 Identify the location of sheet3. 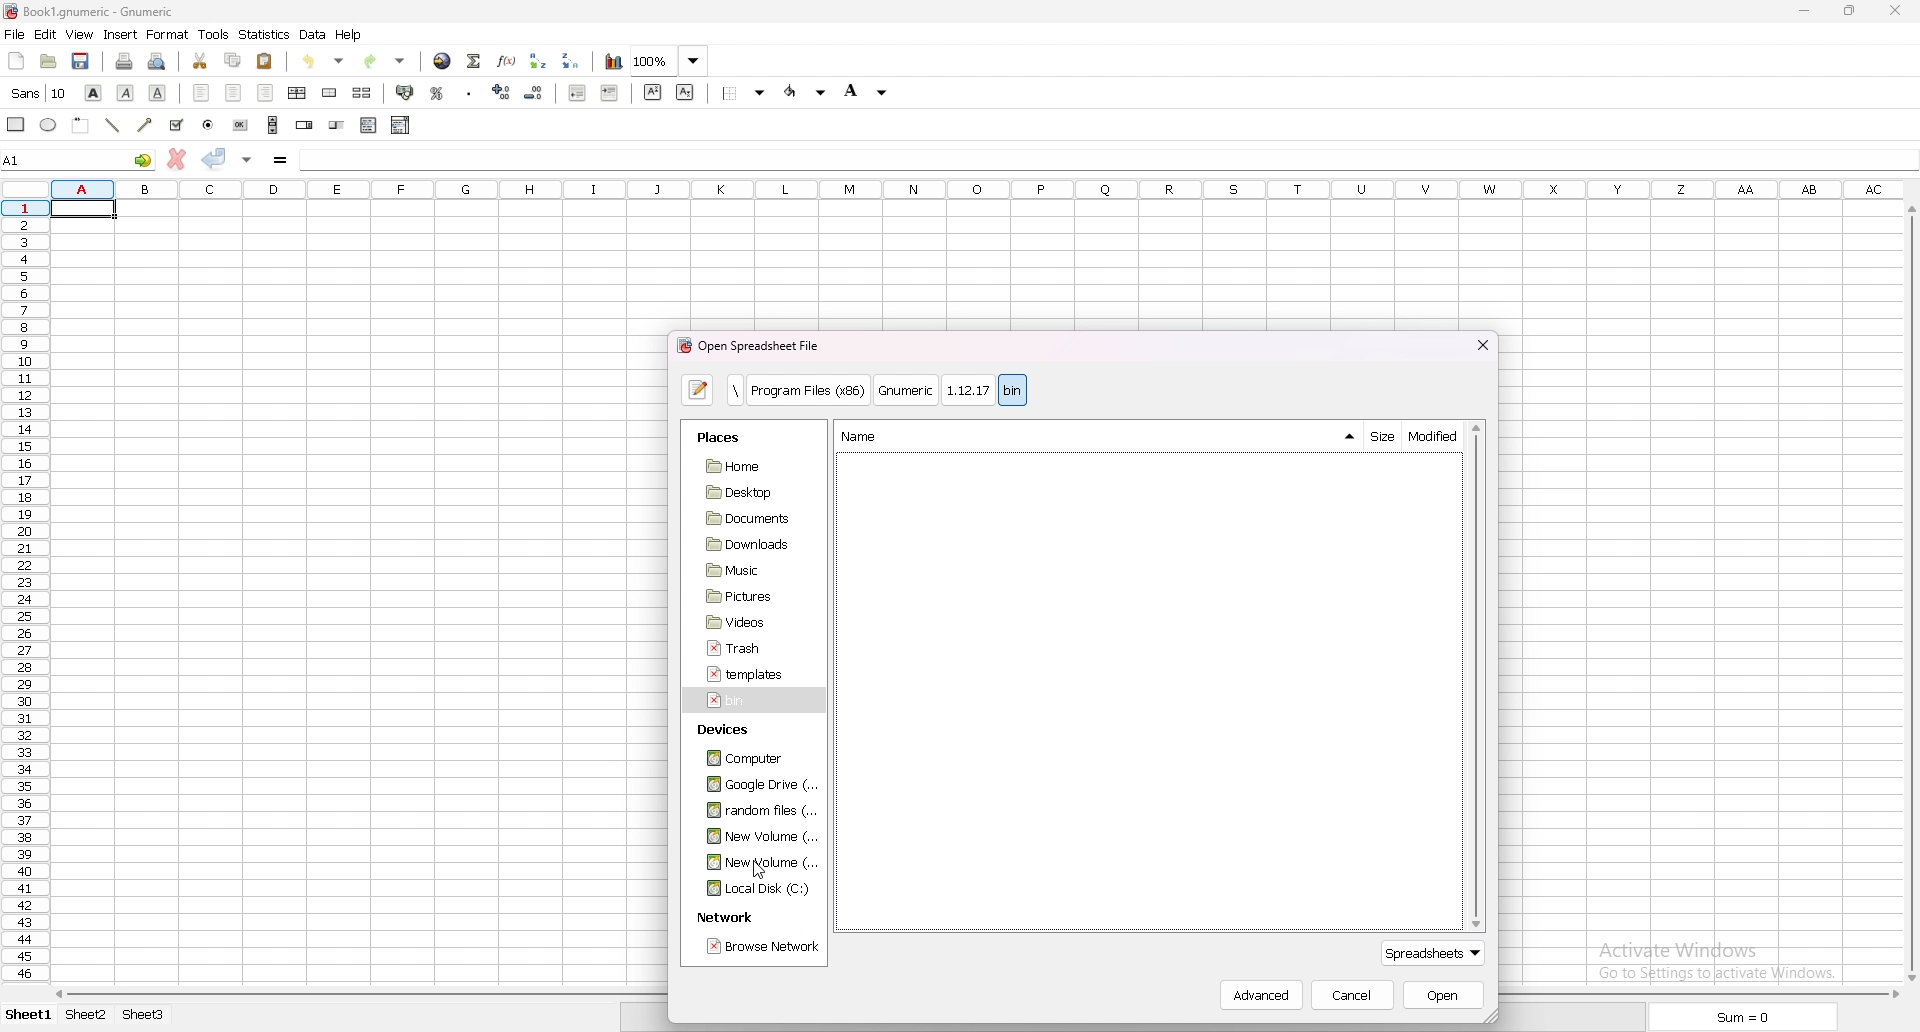
(147, 1017).